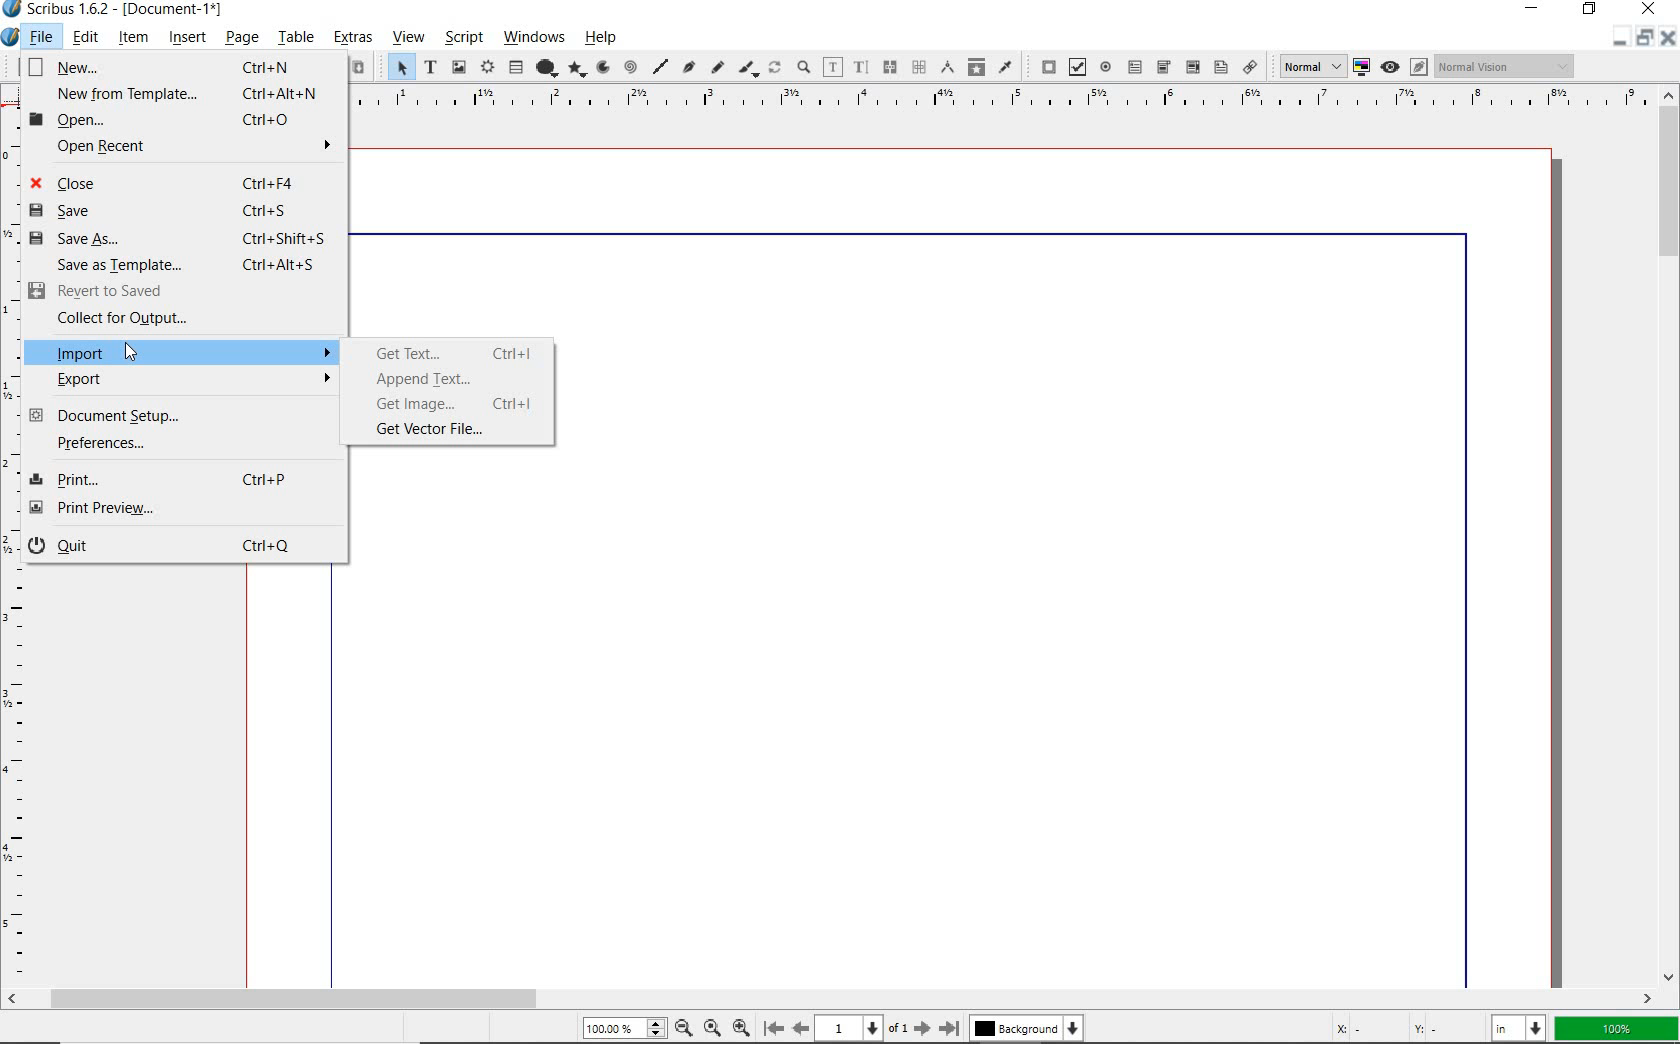 This screenshot has height=1044, width=1680. Describe the element at coordinates (188, 291) in the screenshot. I see `Revert to Saved` at that location.